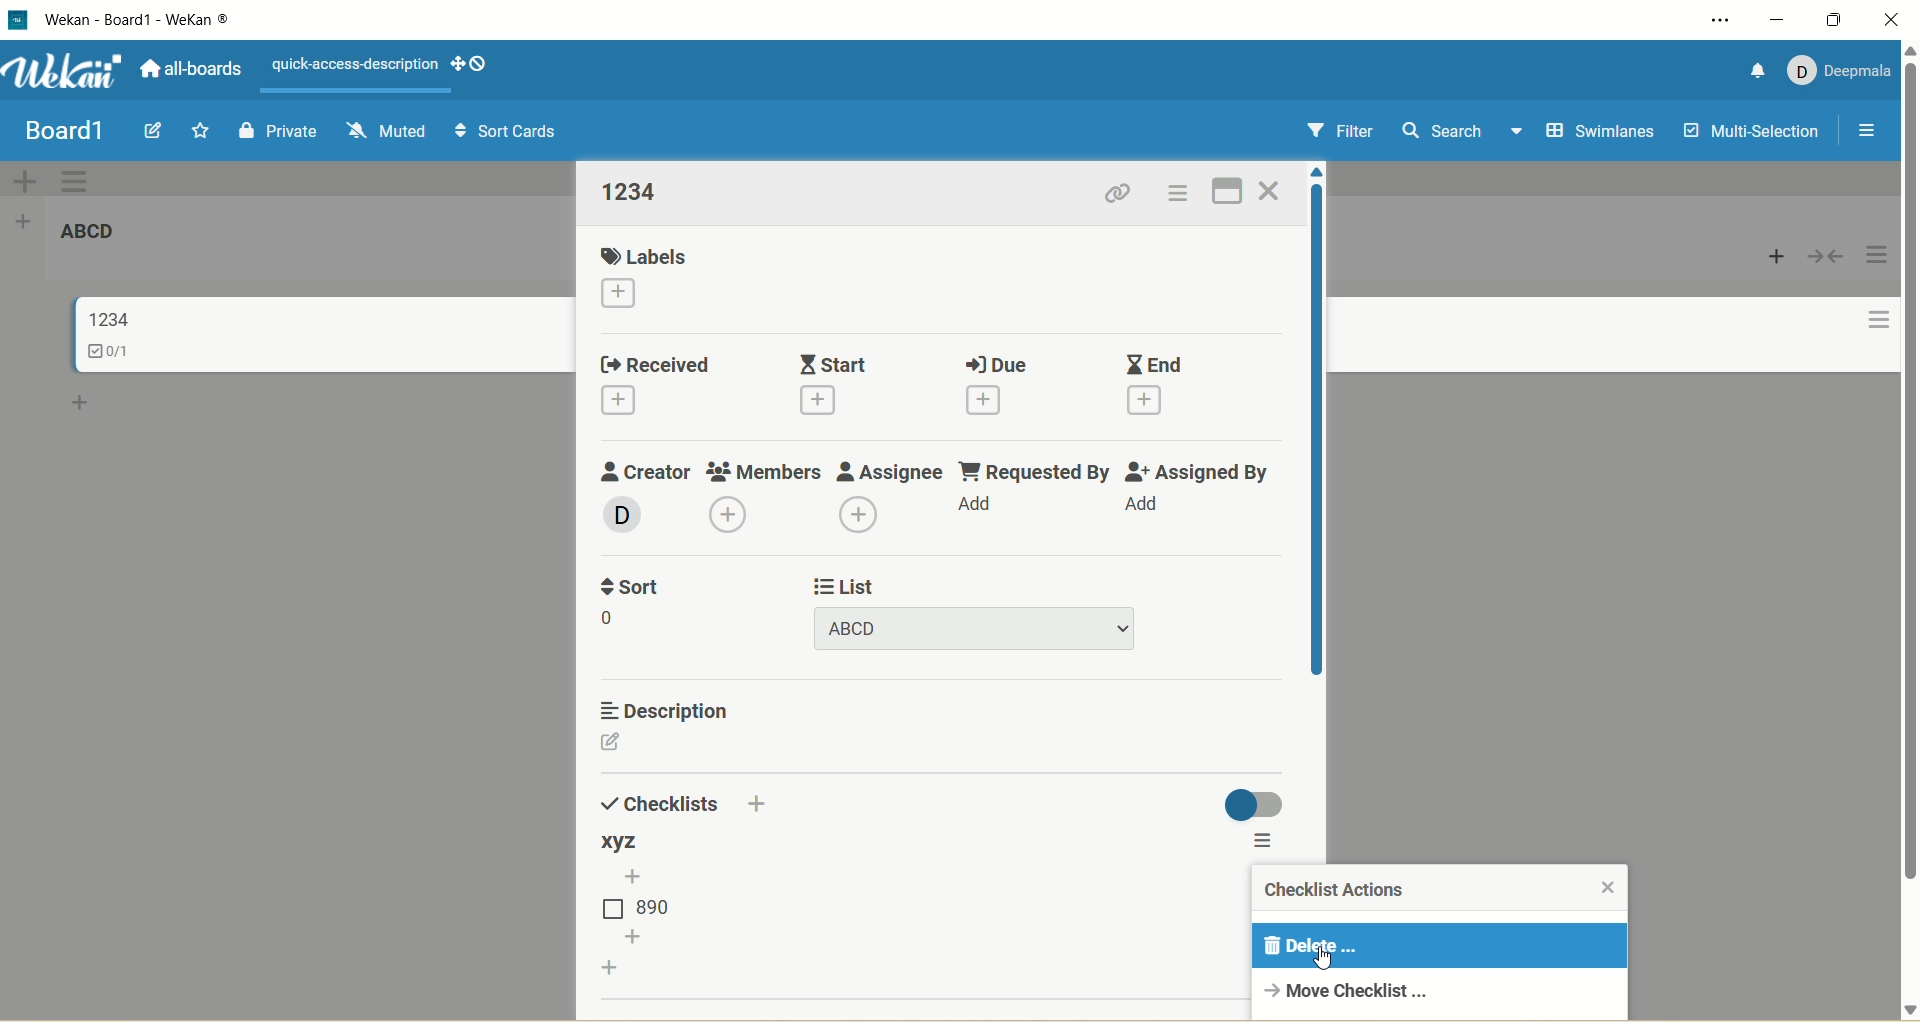 This screenshot has width=1920, height=1022. I want to click on favorite, so click(202, 129).